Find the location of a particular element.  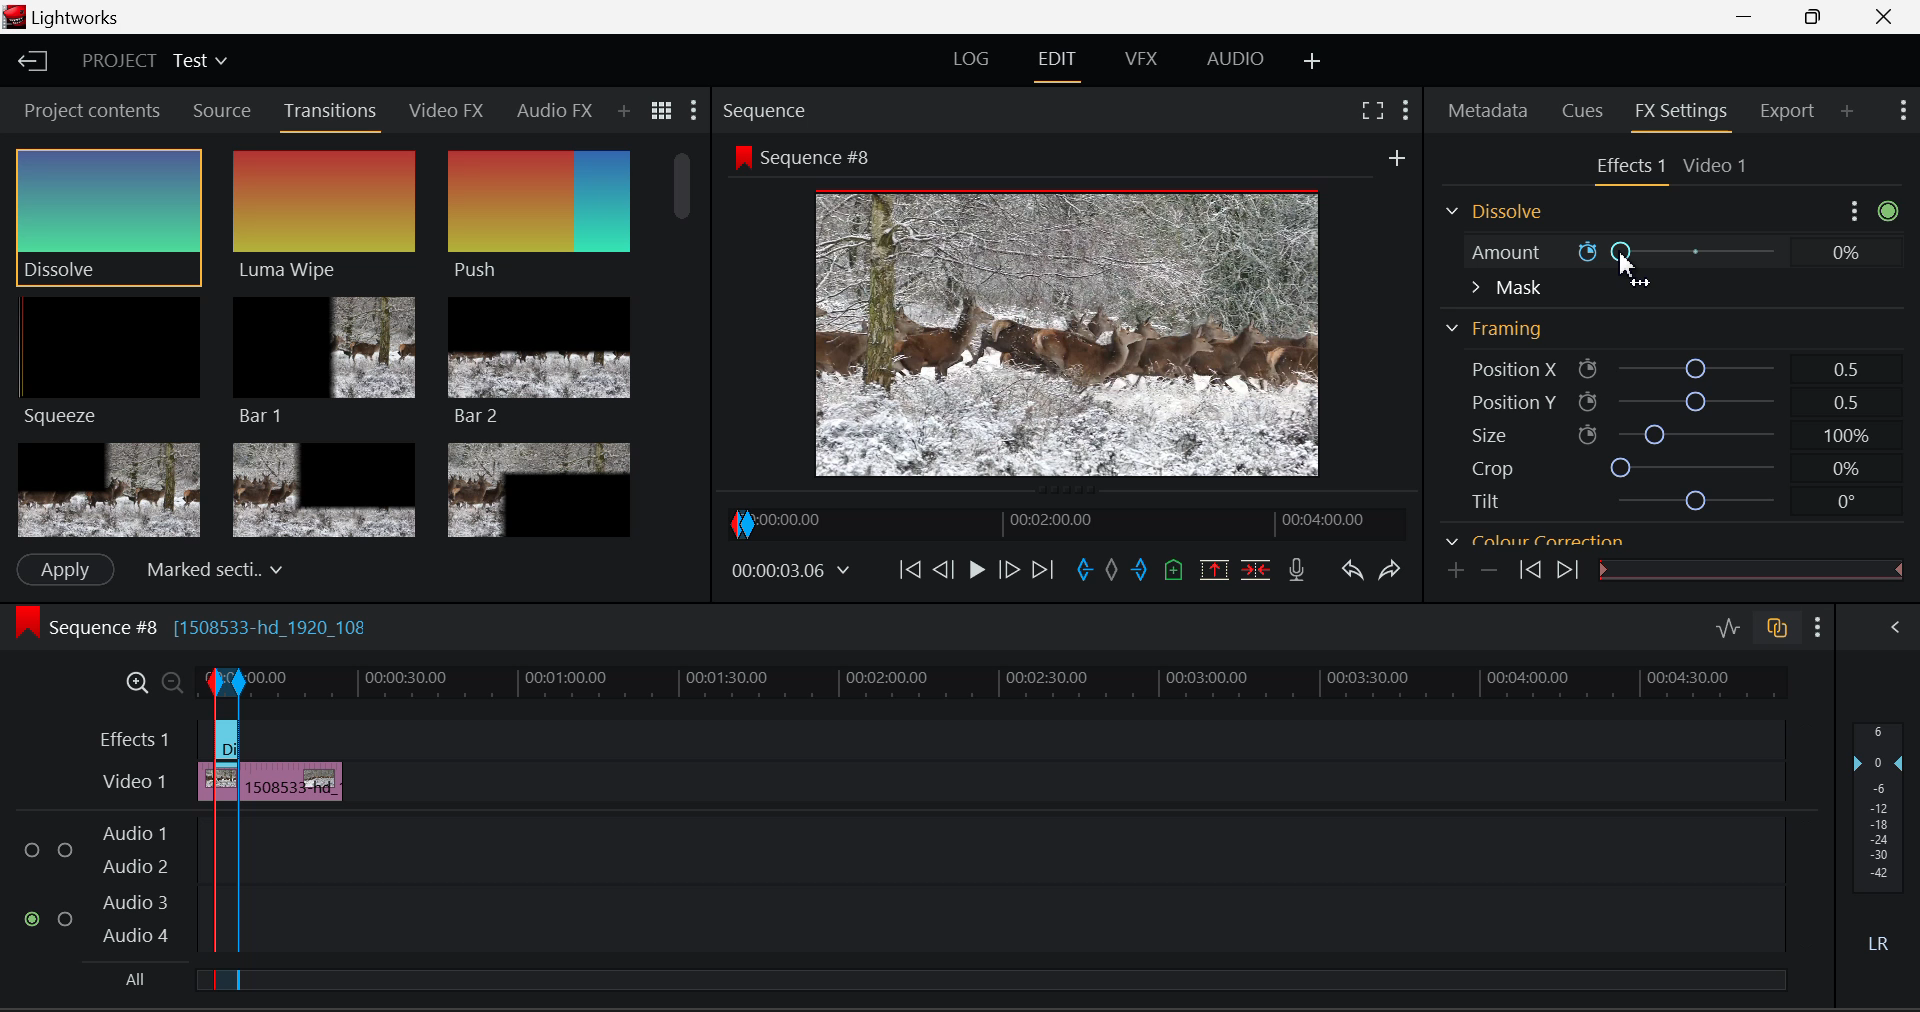

Video Paused is located at coordinates (974, 572).